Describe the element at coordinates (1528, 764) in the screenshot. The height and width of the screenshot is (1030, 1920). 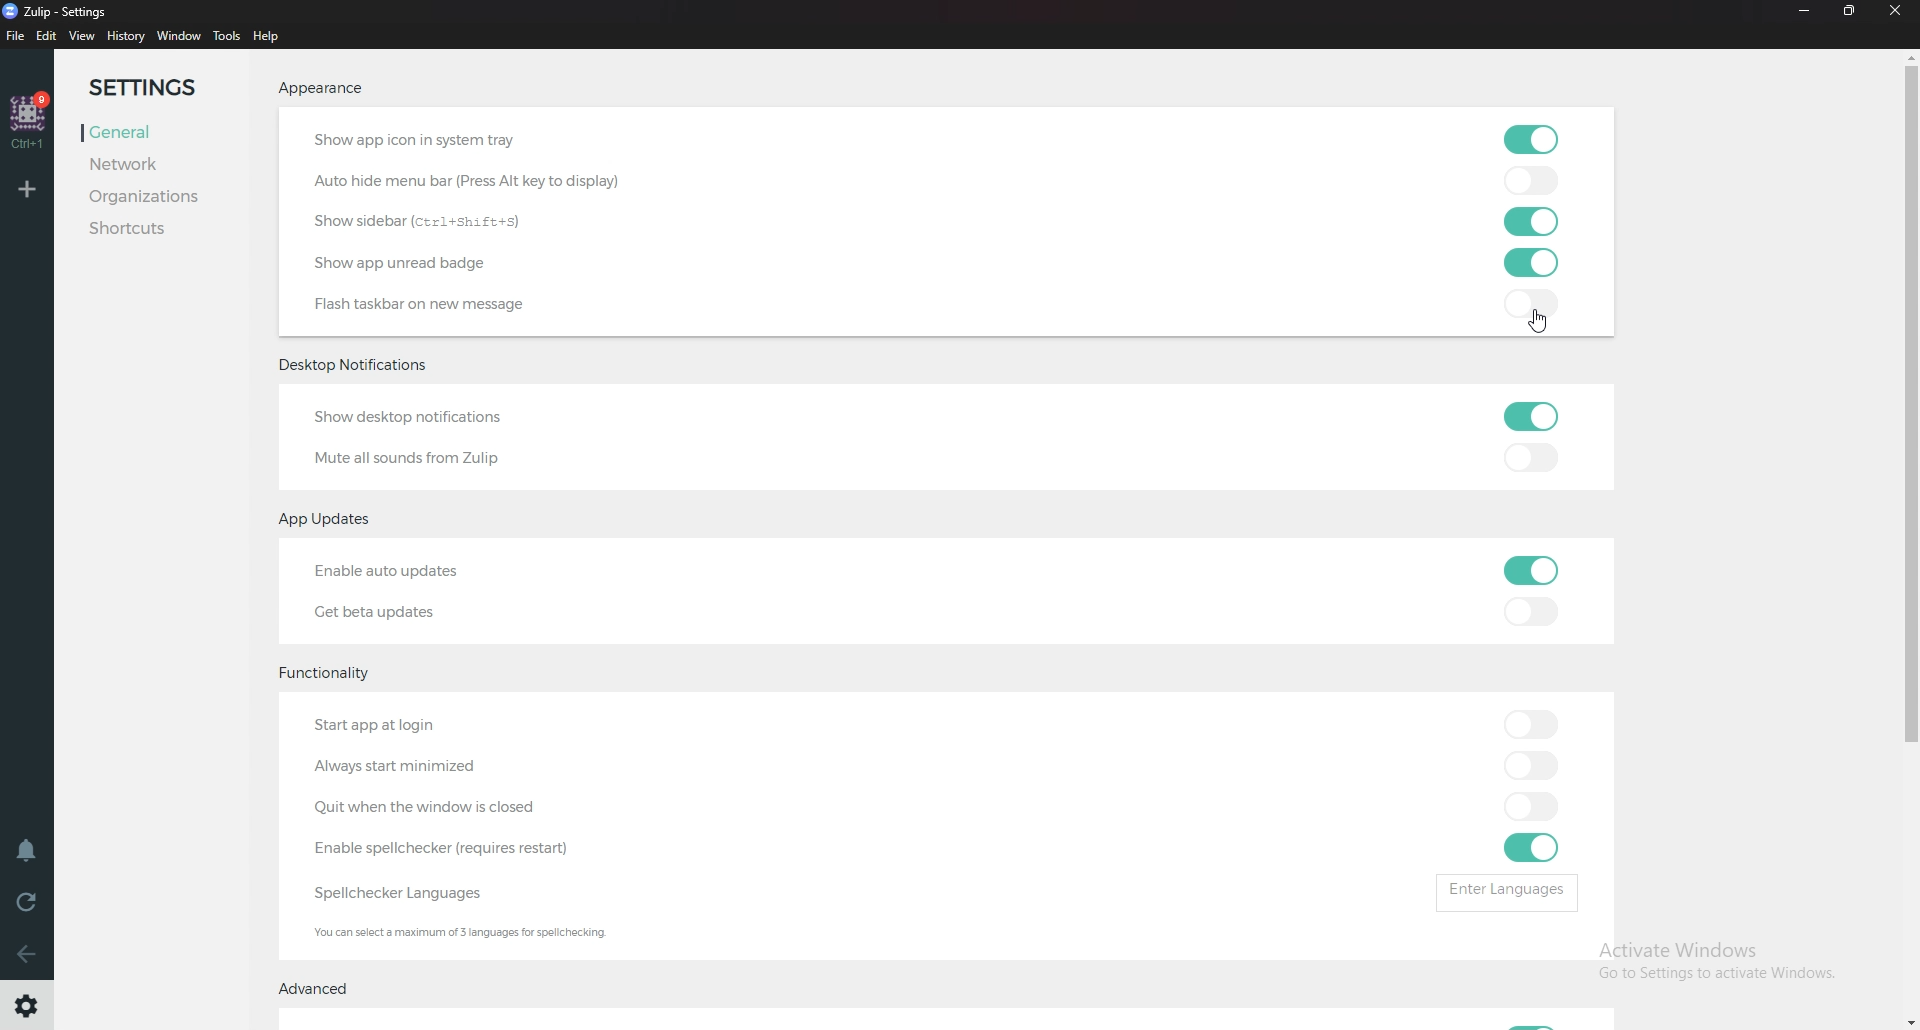
I see `toggle` at that location.